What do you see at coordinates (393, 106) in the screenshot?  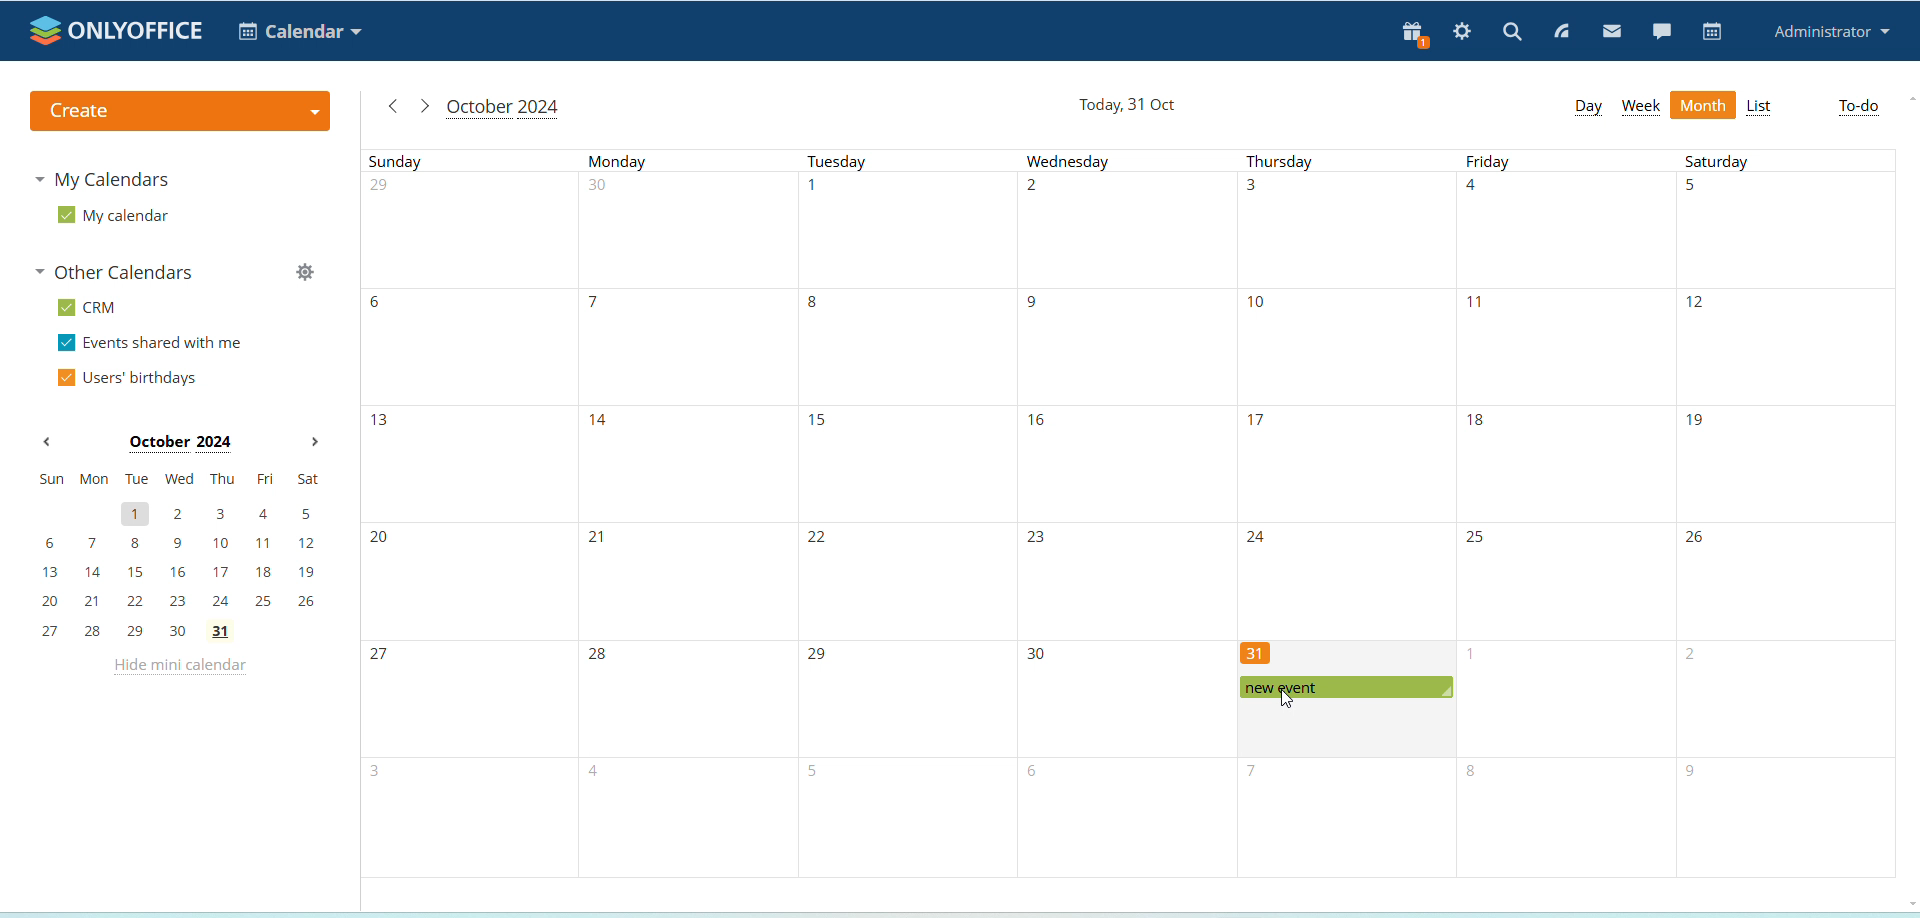 I see `go to previous month` at bounding box center [393, 106].